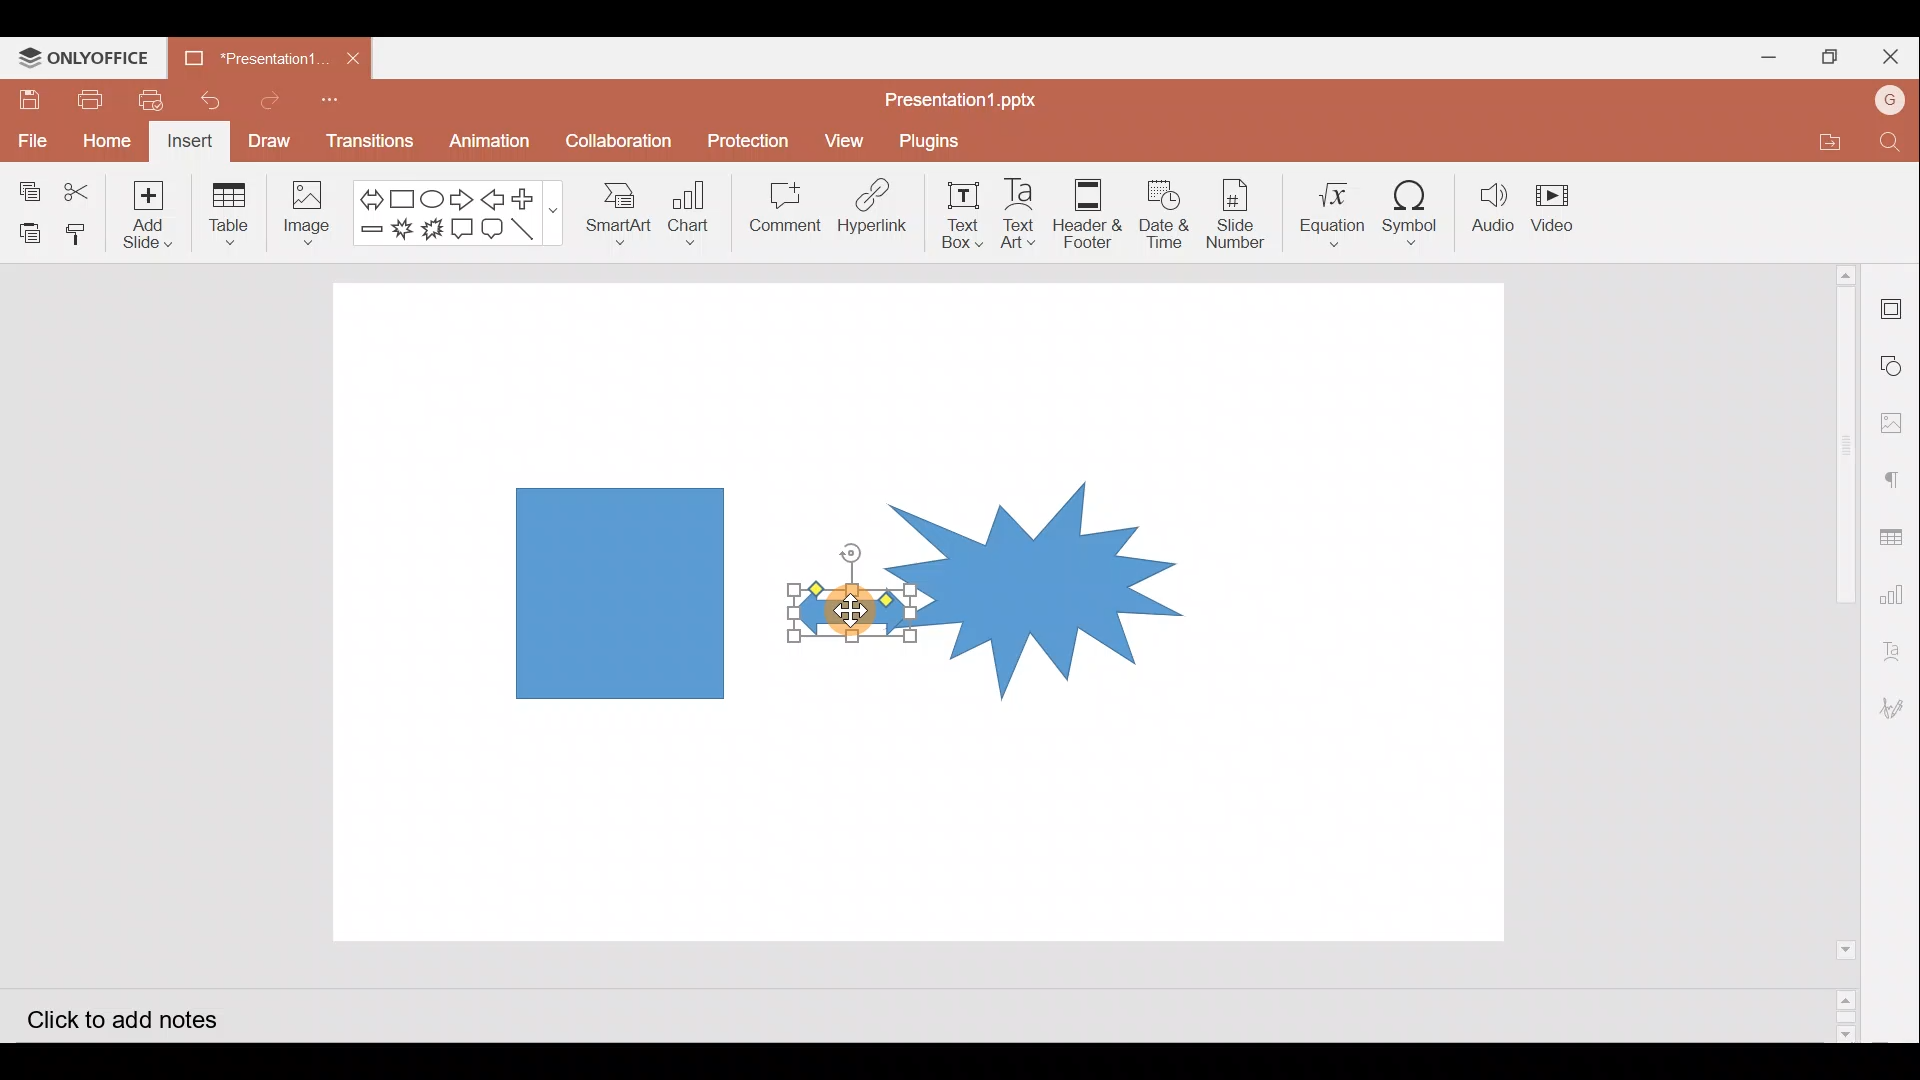  What do you see at coordinates (466, 228) in the screenshot?
I see `Rectangular callout` at bounding box center [466, 228].